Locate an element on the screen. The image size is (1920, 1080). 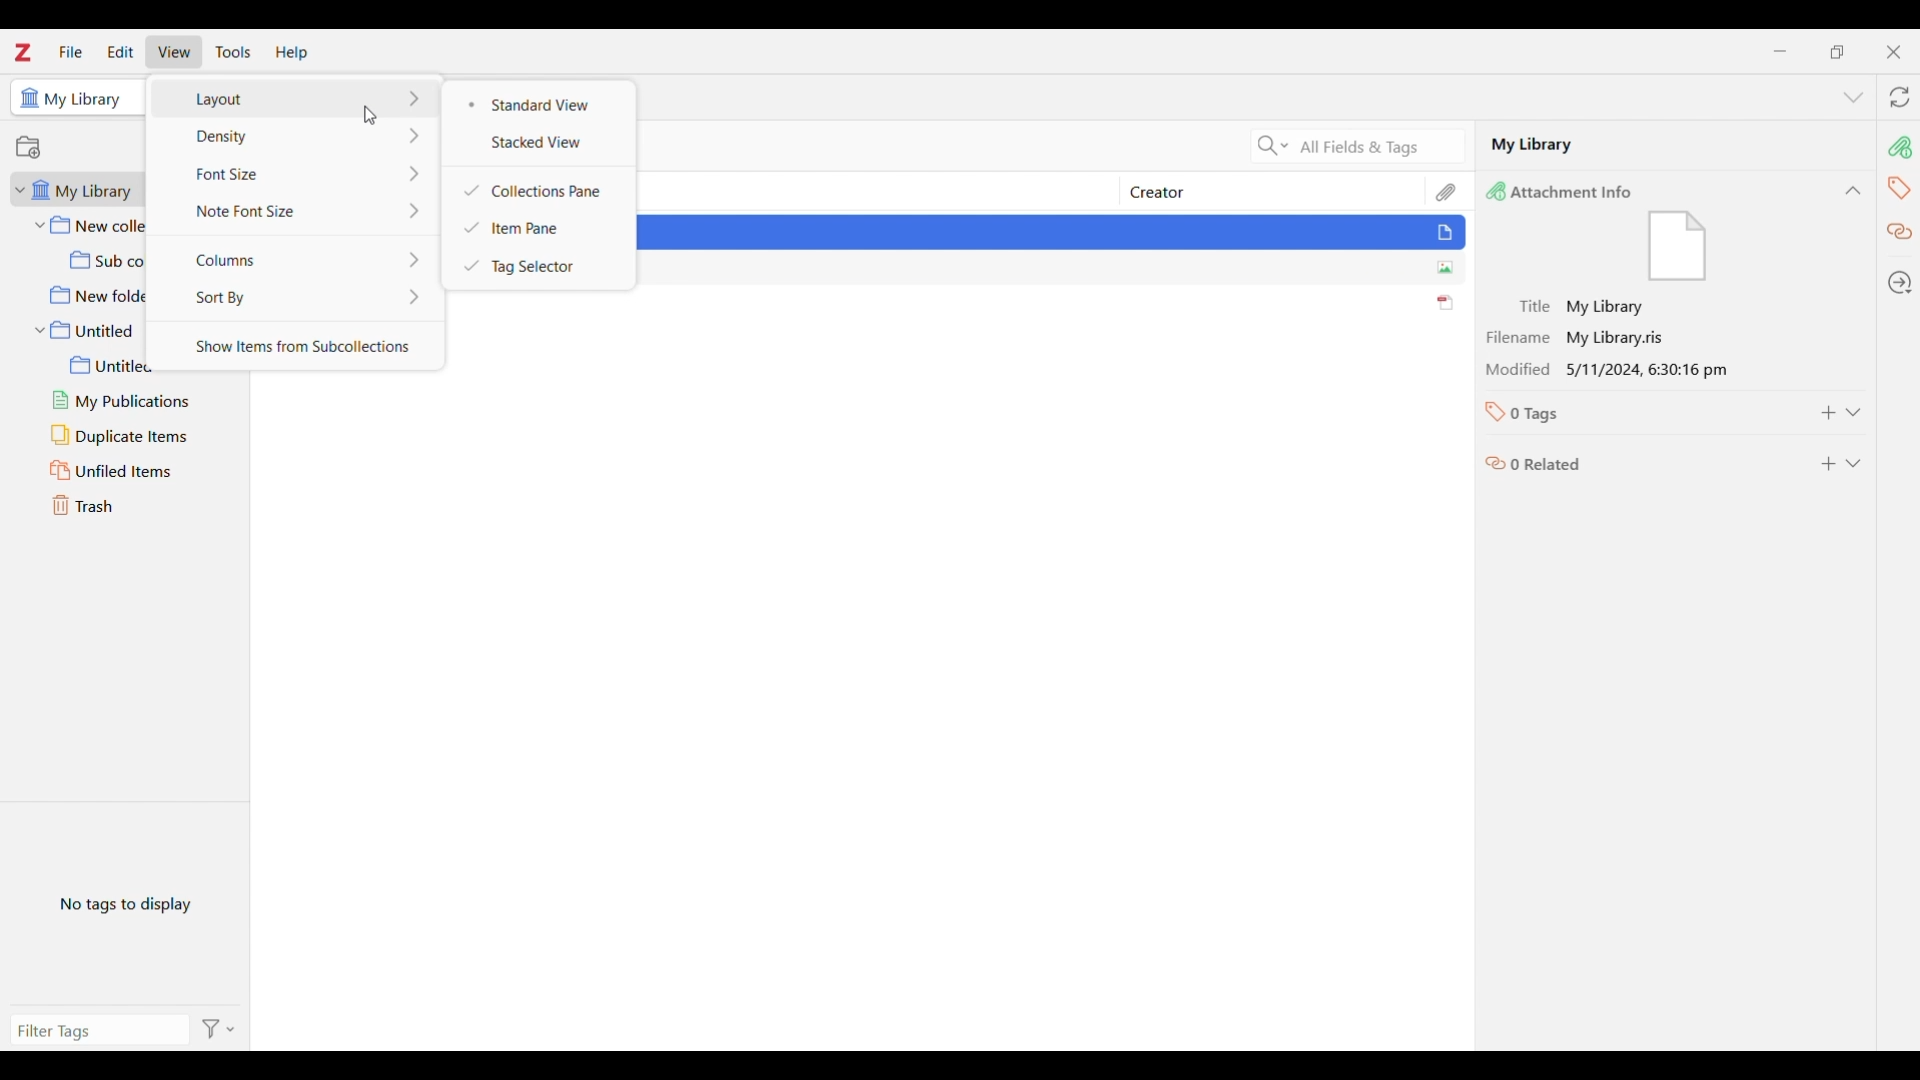
New collection folder is located at coordinates (89, 226).